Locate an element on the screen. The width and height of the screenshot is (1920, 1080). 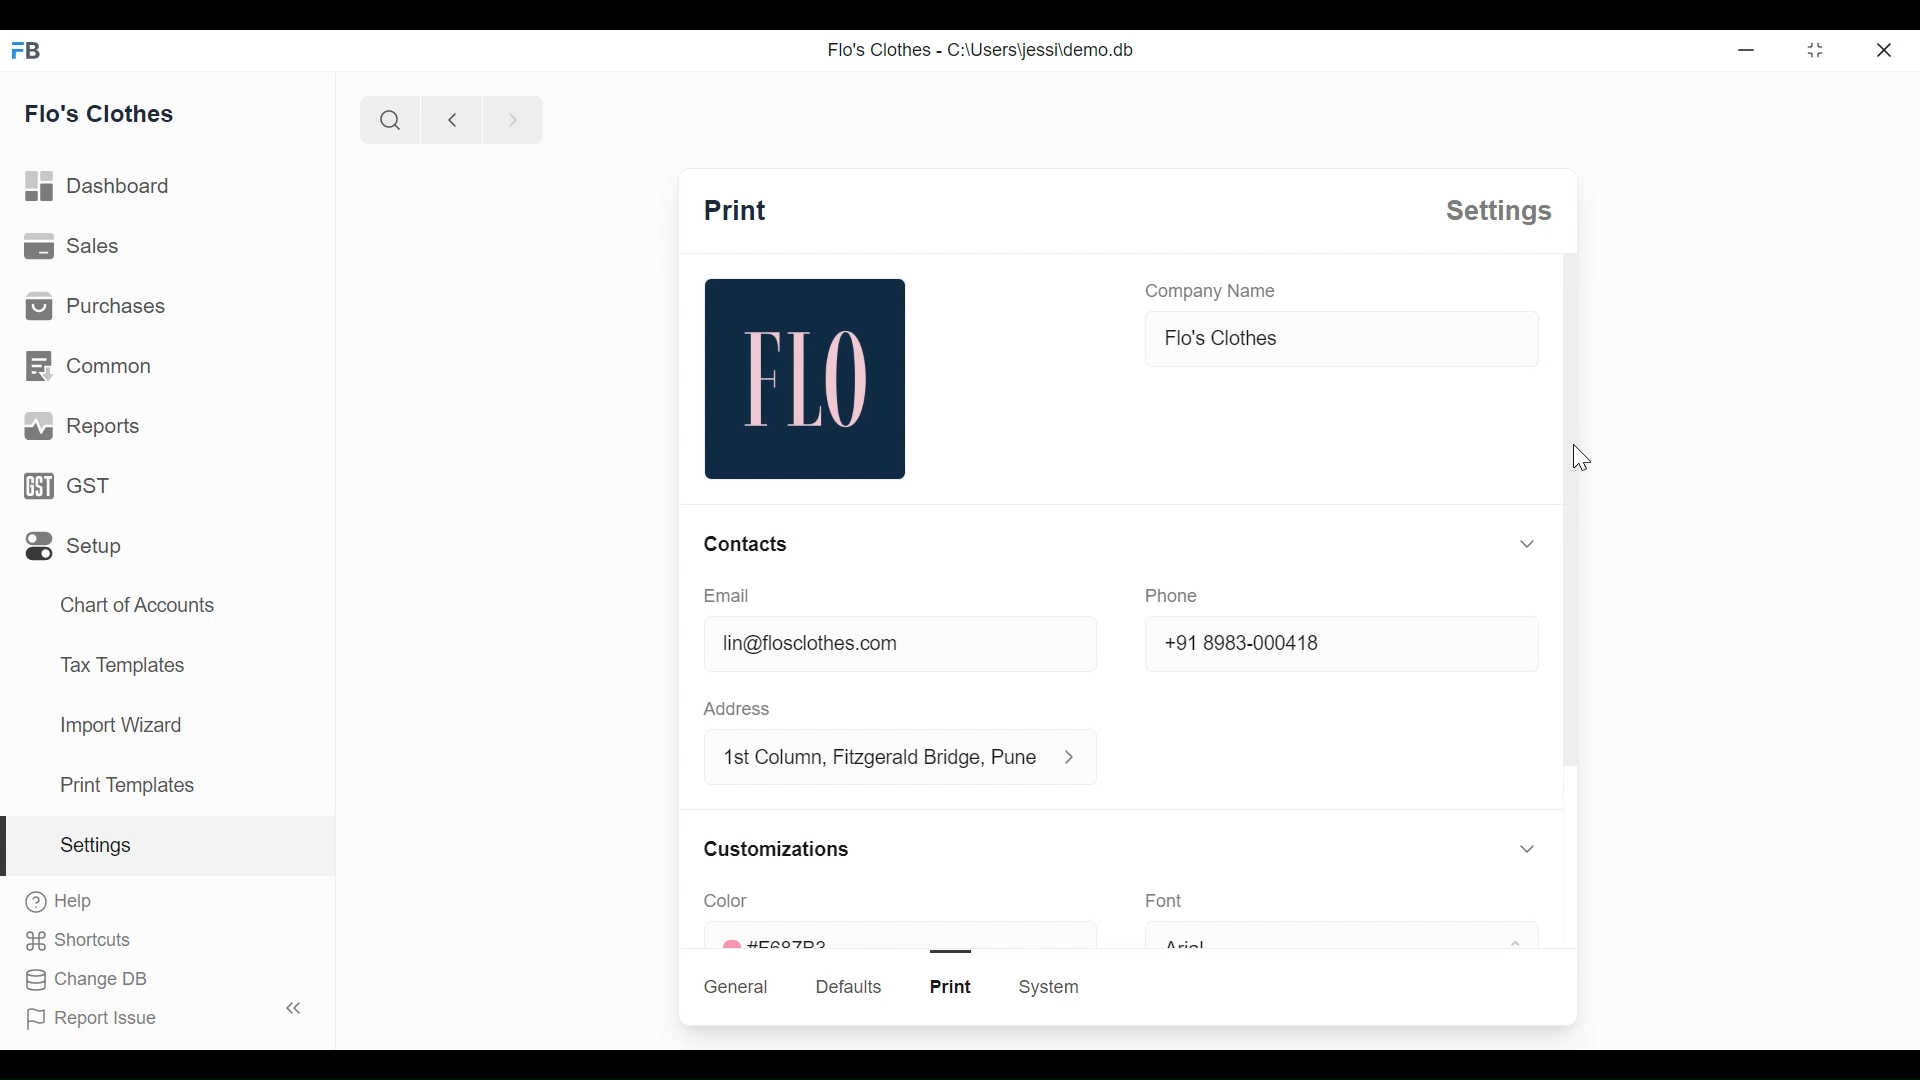
previous is located at coordinates (452, 119).